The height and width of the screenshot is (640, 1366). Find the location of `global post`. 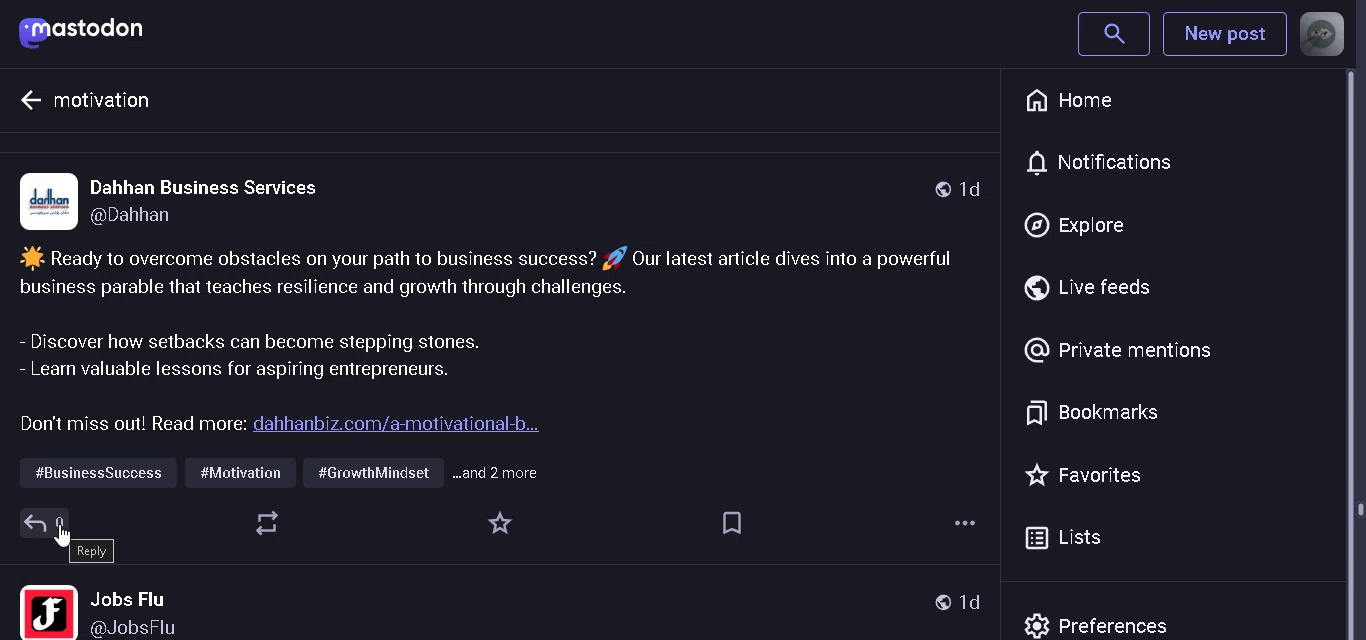

global post is located at coordinates (942, 603).